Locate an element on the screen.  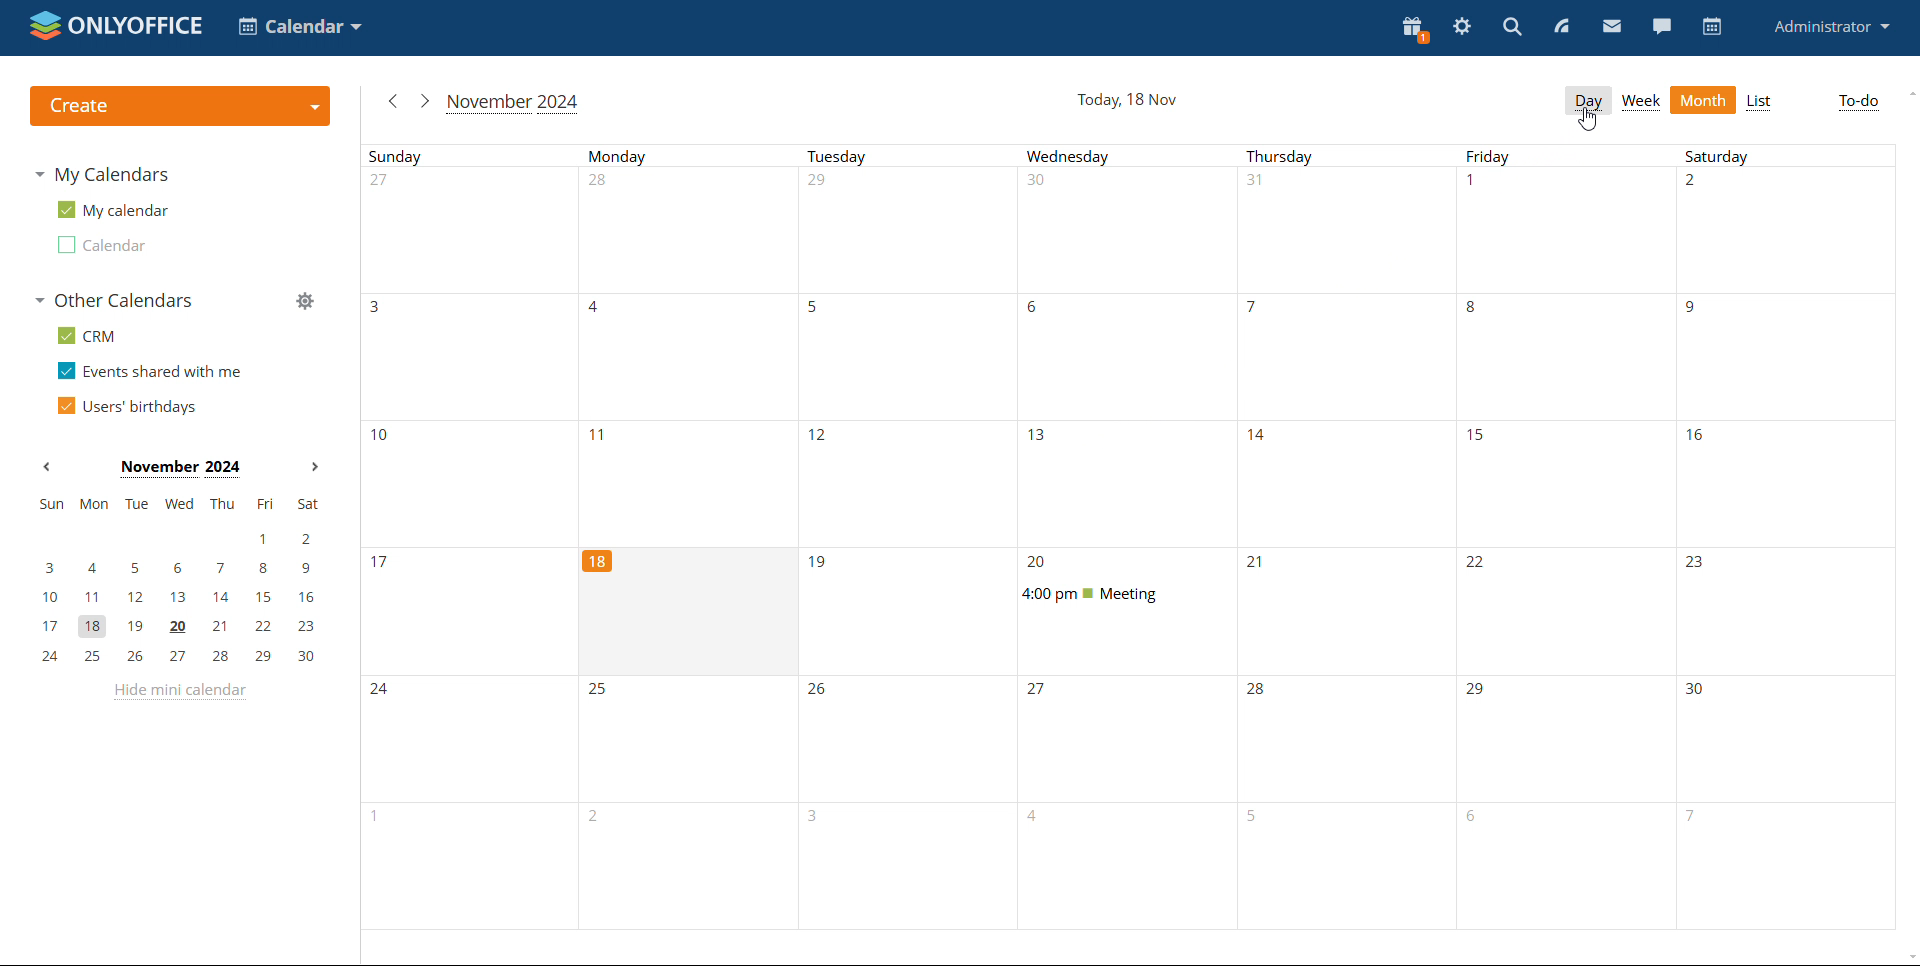
month on display is located at coordinates (179, 468).